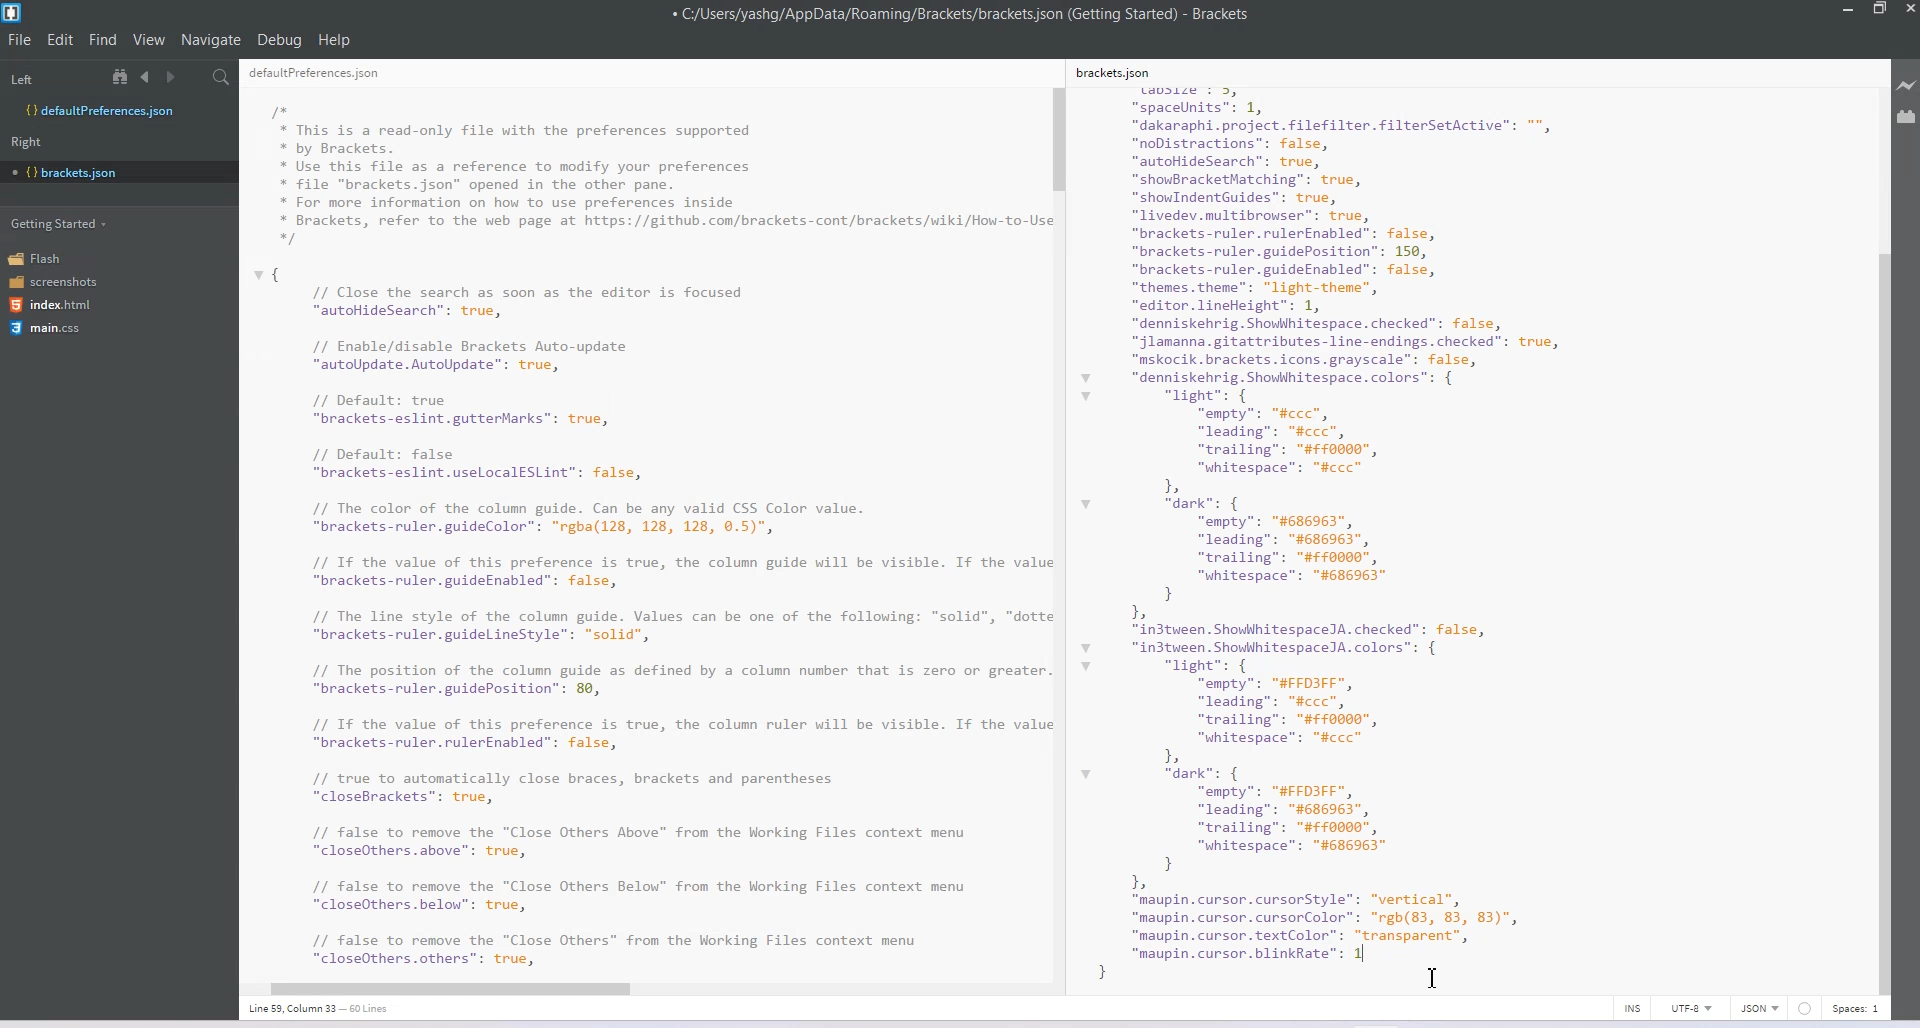  What do you see at coordinates (118, 111) in the screenshot?
I see `Defaultpreferences.json` at bounding box center [118, 111].